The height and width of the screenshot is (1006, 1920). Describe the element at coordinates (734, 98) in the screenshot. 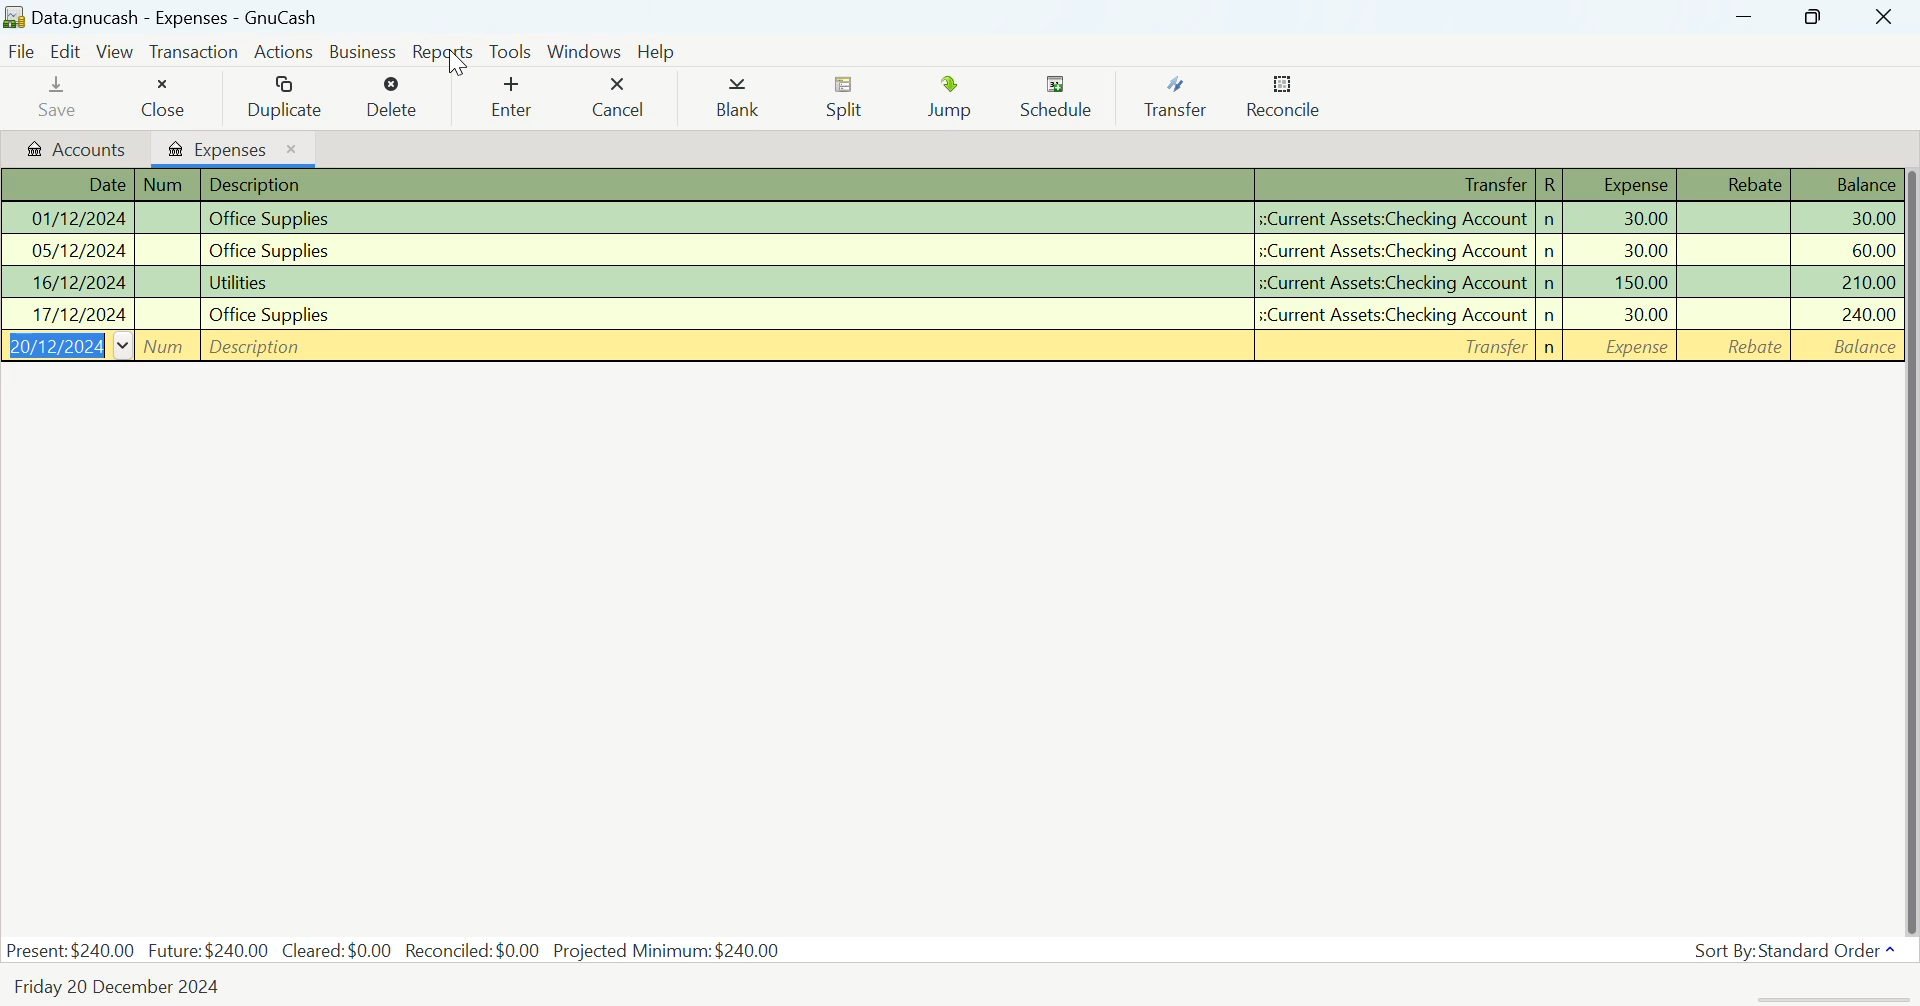

I see `Blank` at that location.